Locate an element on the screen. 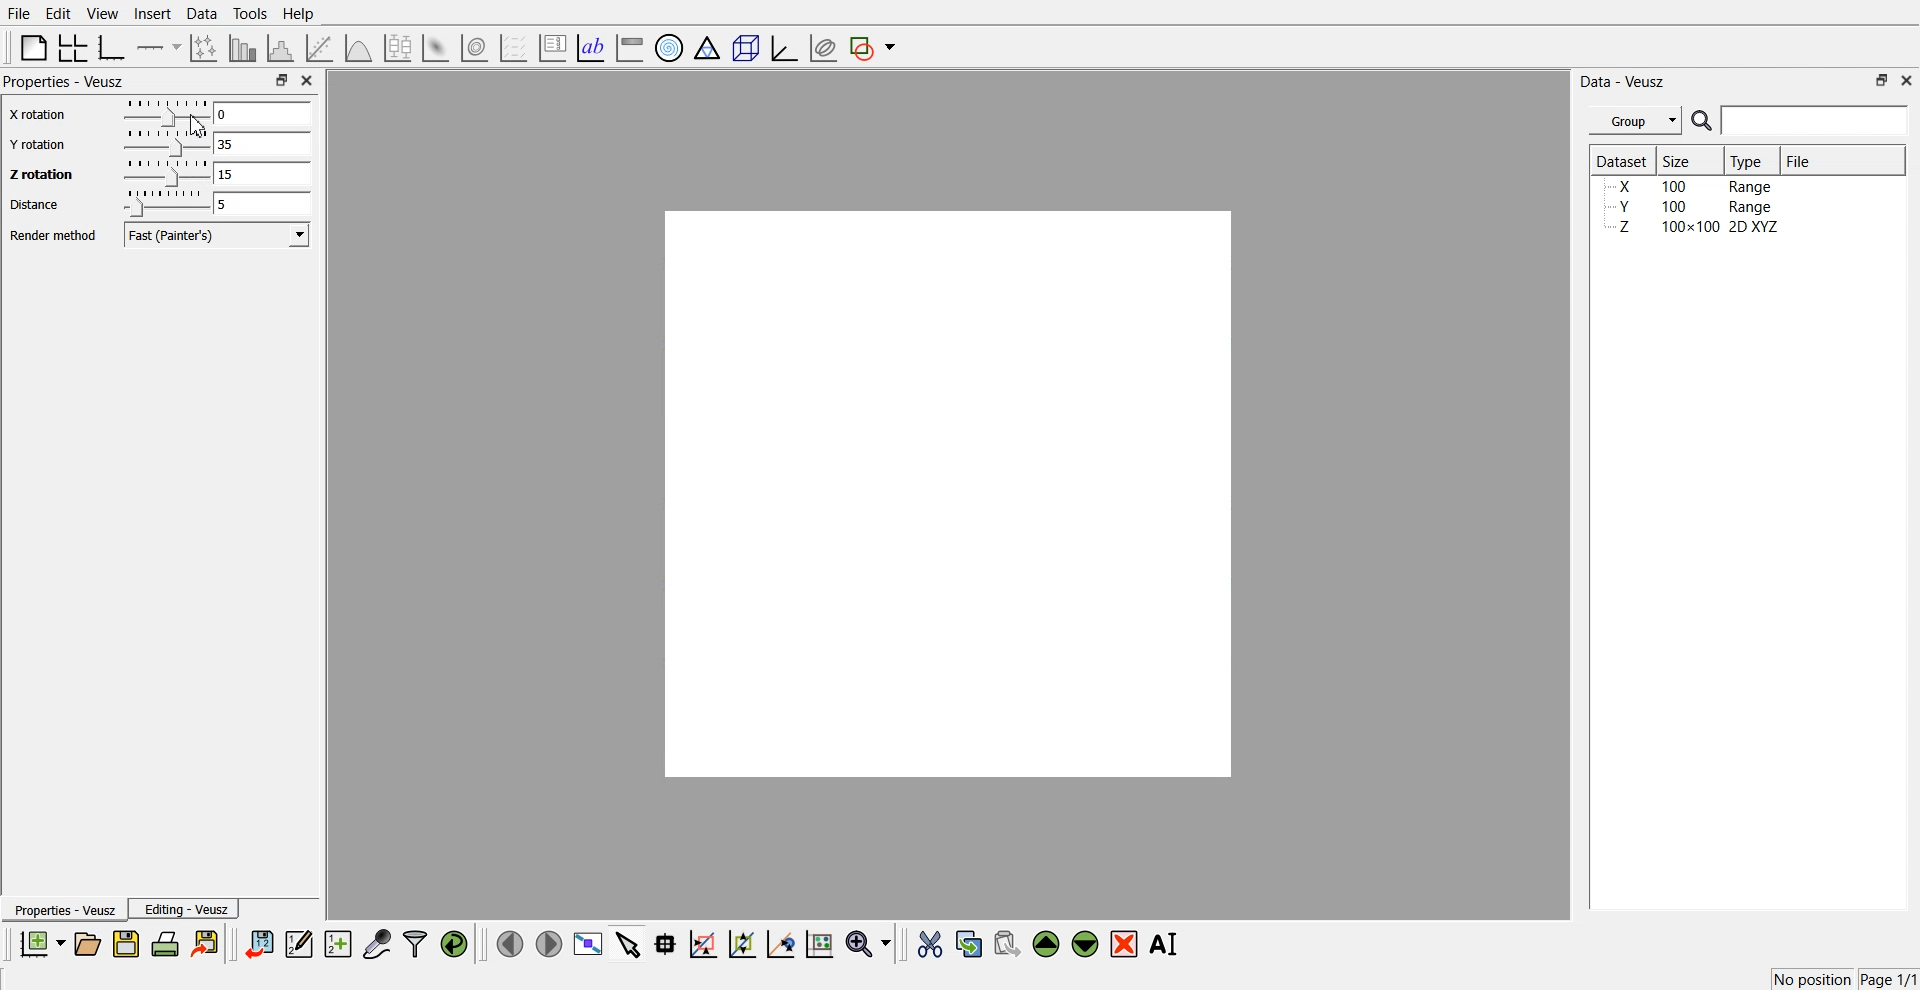 Image resolution: width=1920 pixels, height=990 pixels. 3D Volume is located at coordinates (474, 48).